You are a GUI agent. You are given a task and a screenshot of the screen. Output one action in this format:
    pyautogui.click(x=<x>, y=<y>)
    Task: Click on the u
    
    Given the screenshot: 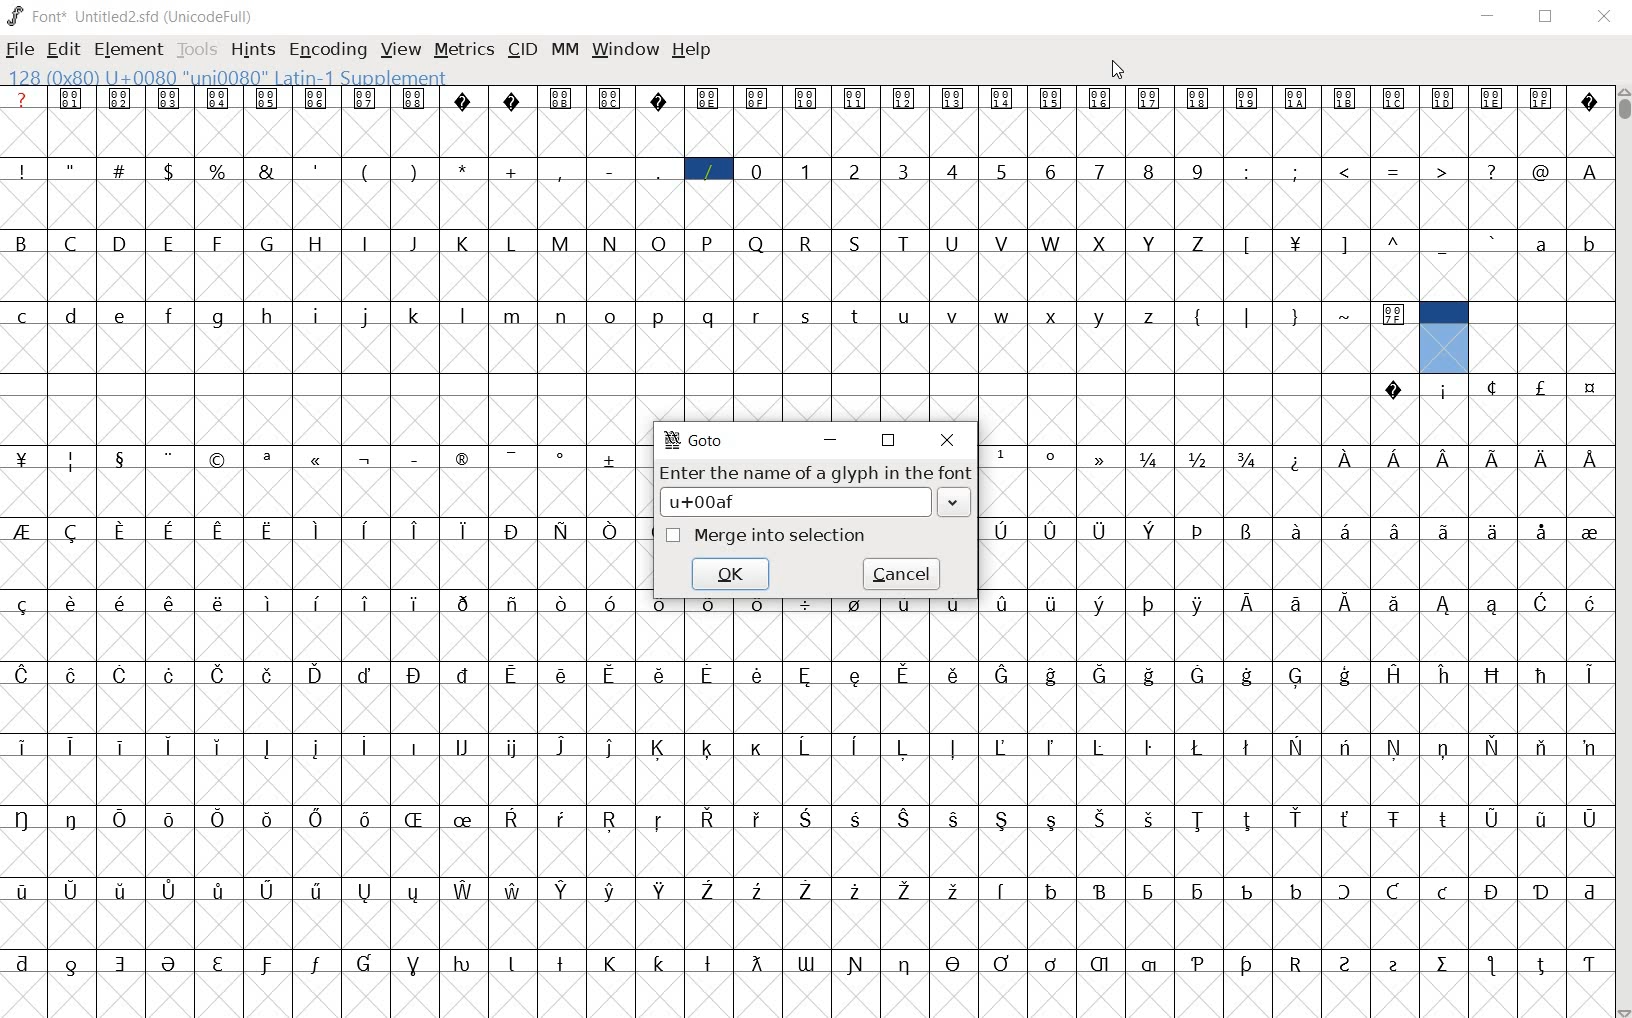 What is the action you would take?
    pyautogui.click(x=907, y=317)
    